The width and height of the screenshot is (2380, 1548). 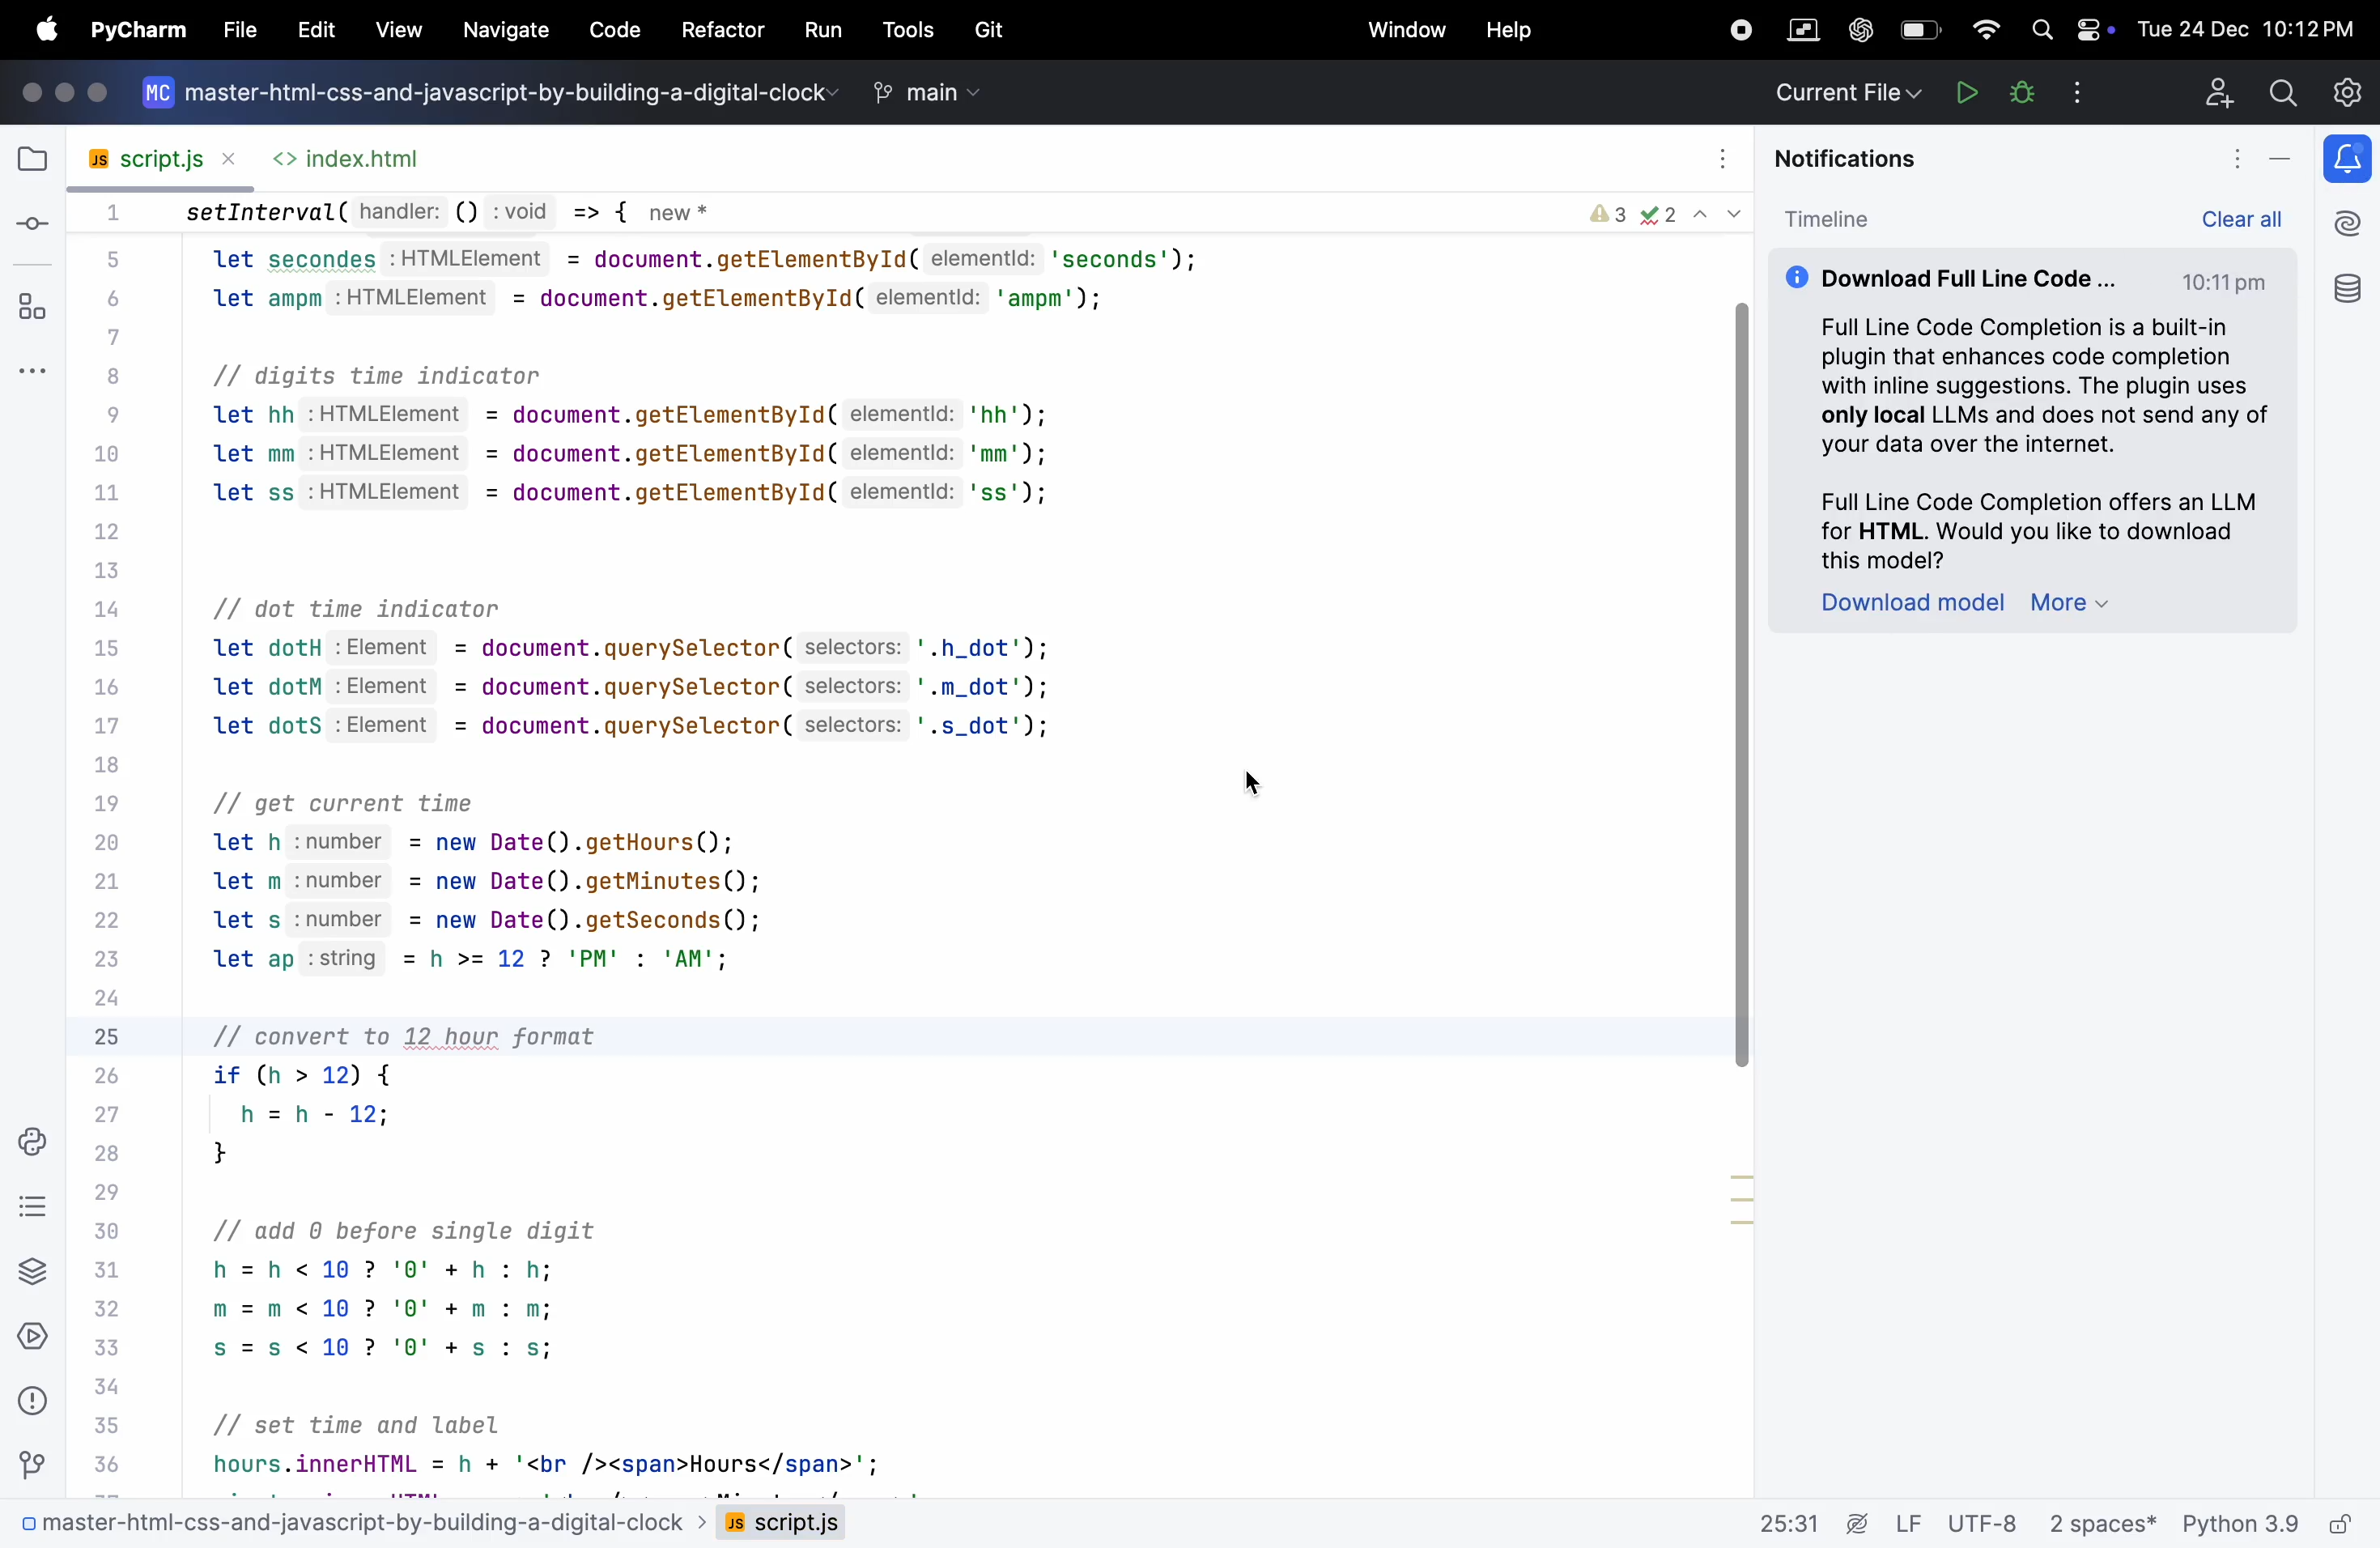 I want to click on master-html-css-and-javascript-by-building-a-digital-clock, so click(x=511, y=97).